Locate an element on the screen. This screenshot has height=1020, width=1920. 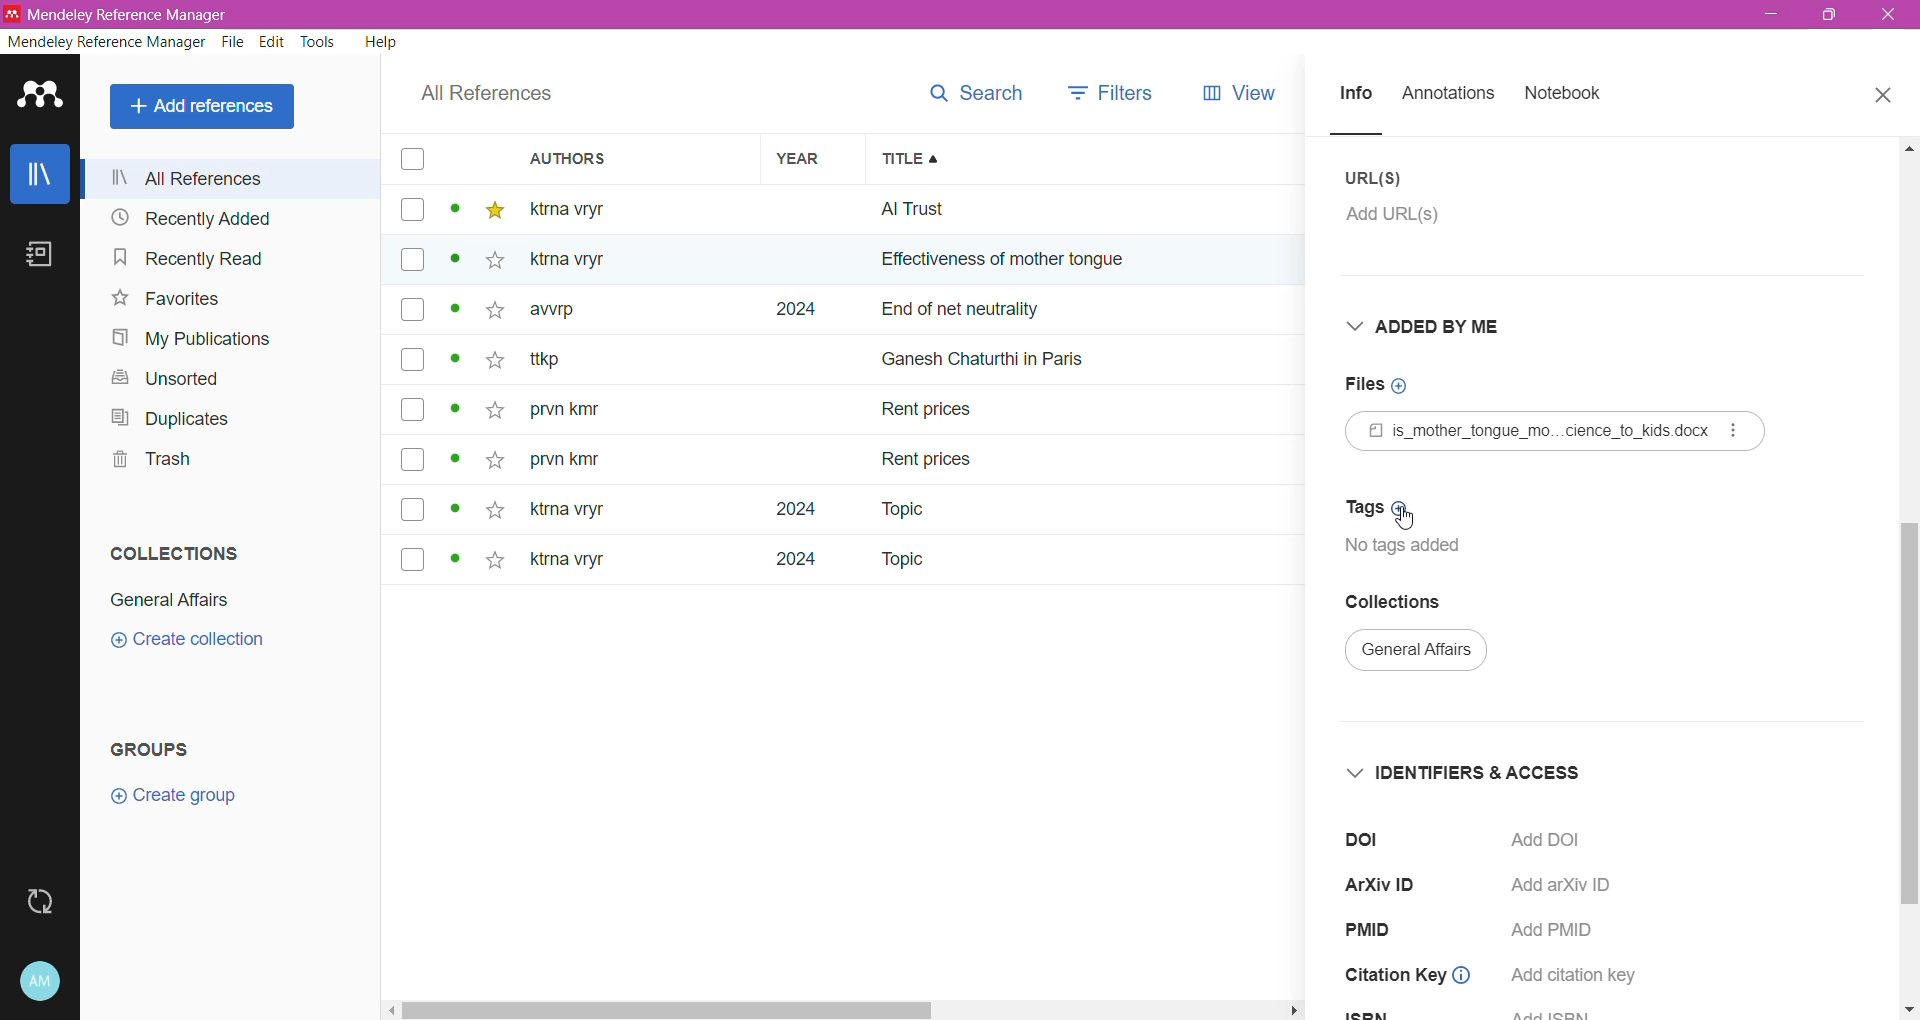
All References is located at coordinates (232, 178).